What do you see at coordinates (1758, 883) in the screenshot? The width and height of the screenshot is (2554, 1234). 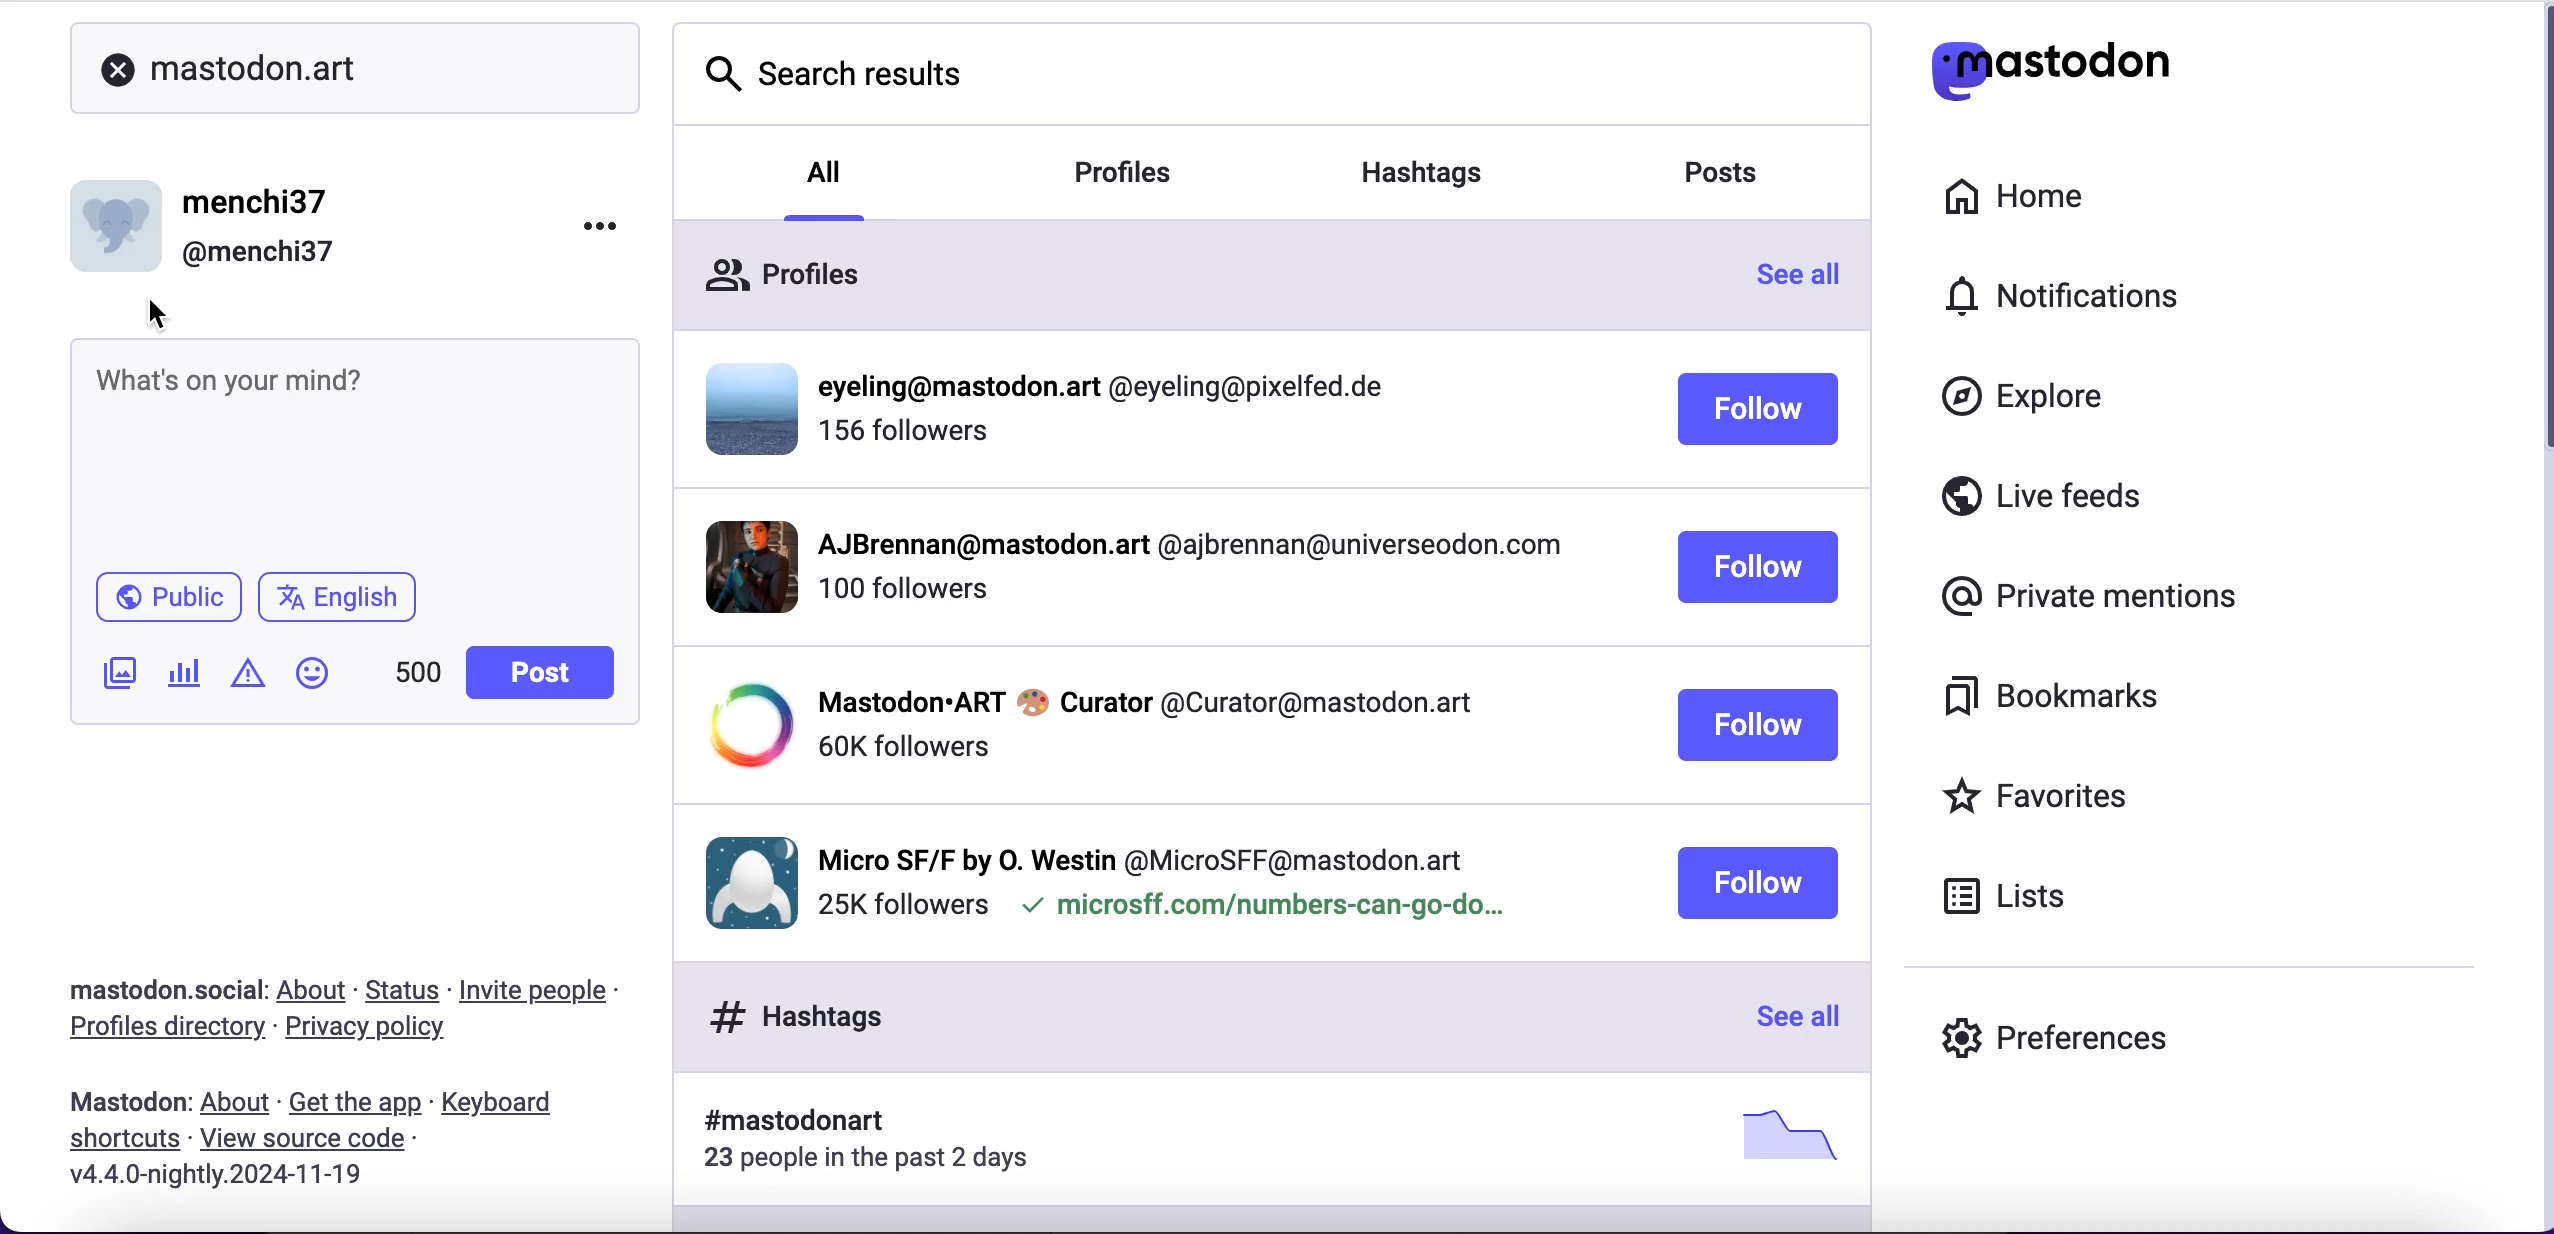 I see `follow` at bounding box center [1758, 883].